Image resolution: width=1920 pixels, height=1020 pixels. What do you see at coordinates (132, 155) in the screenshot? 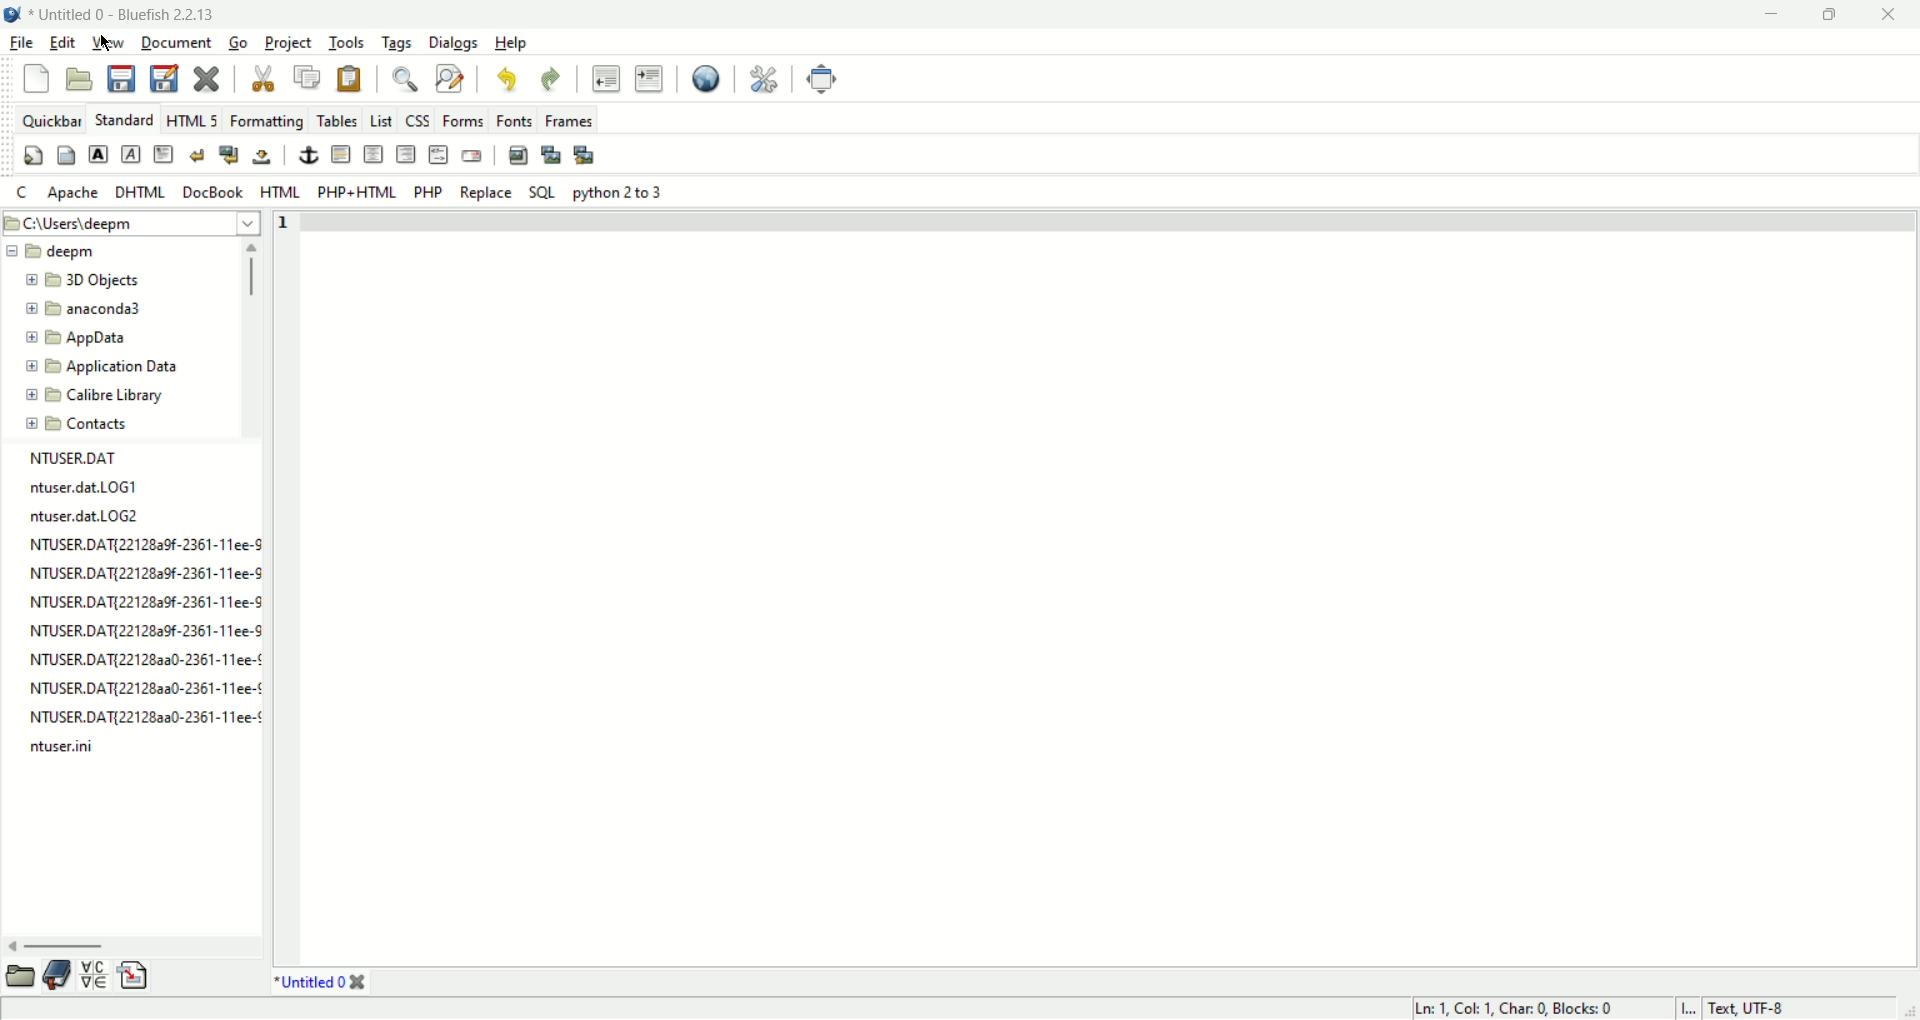
I see `emphasis` at bounding box center [132, 155].